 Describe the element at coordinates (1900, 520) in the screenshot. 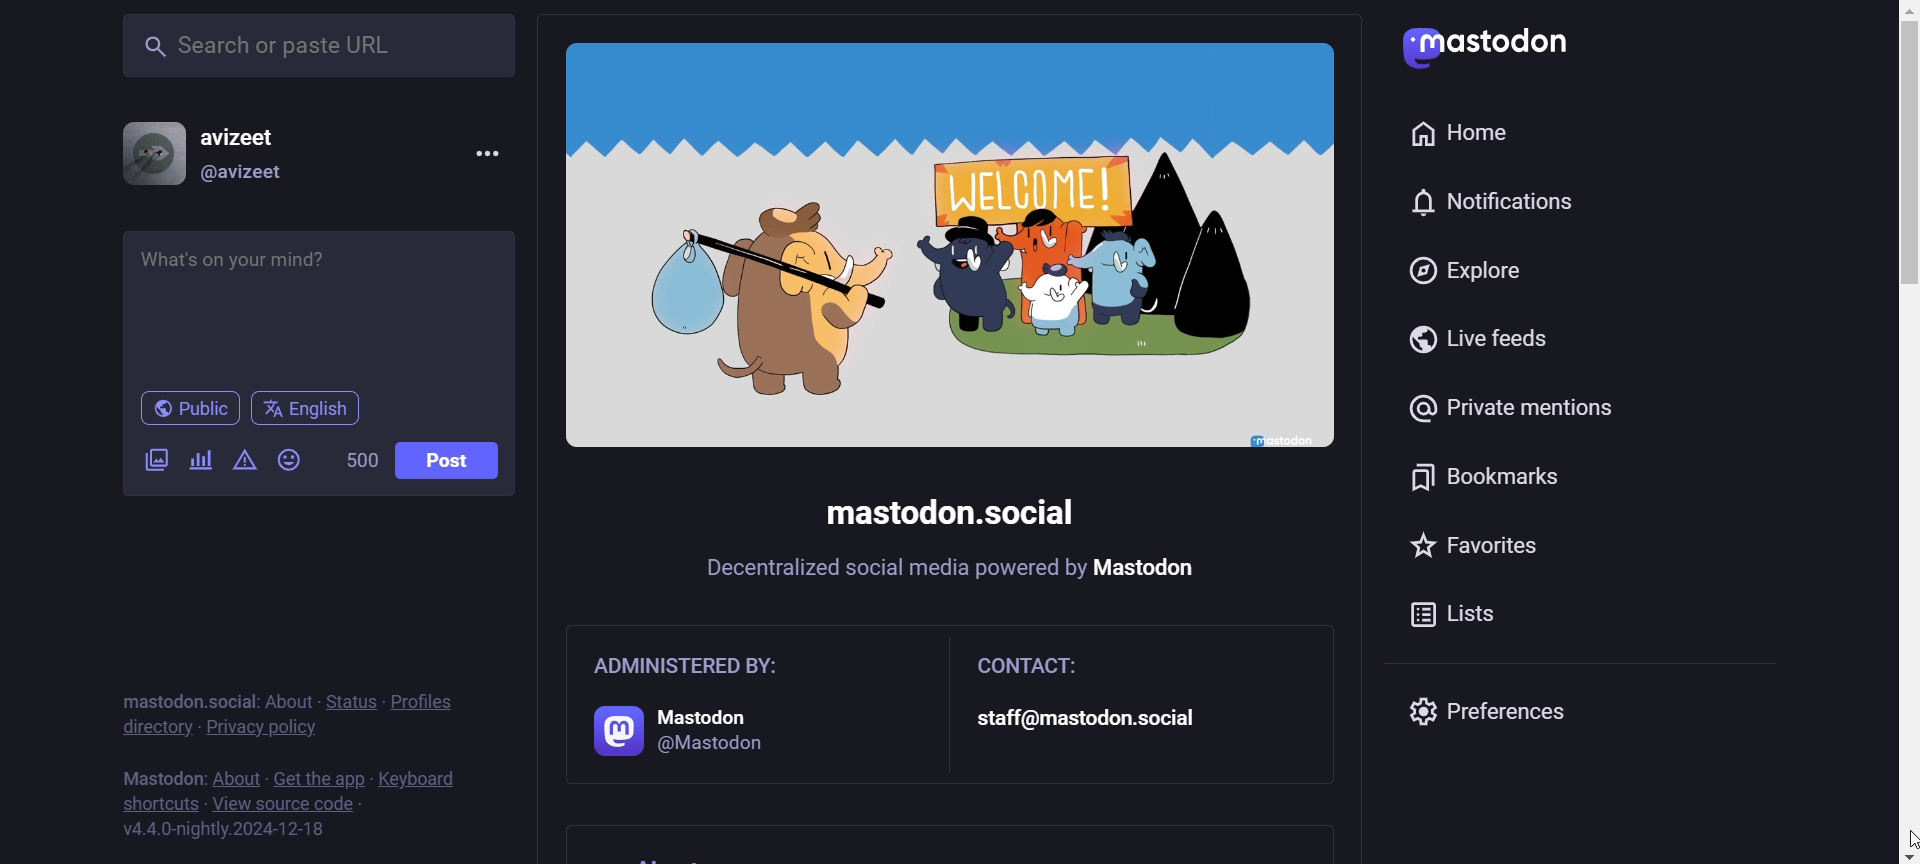

I see `scroll bar` at that location.